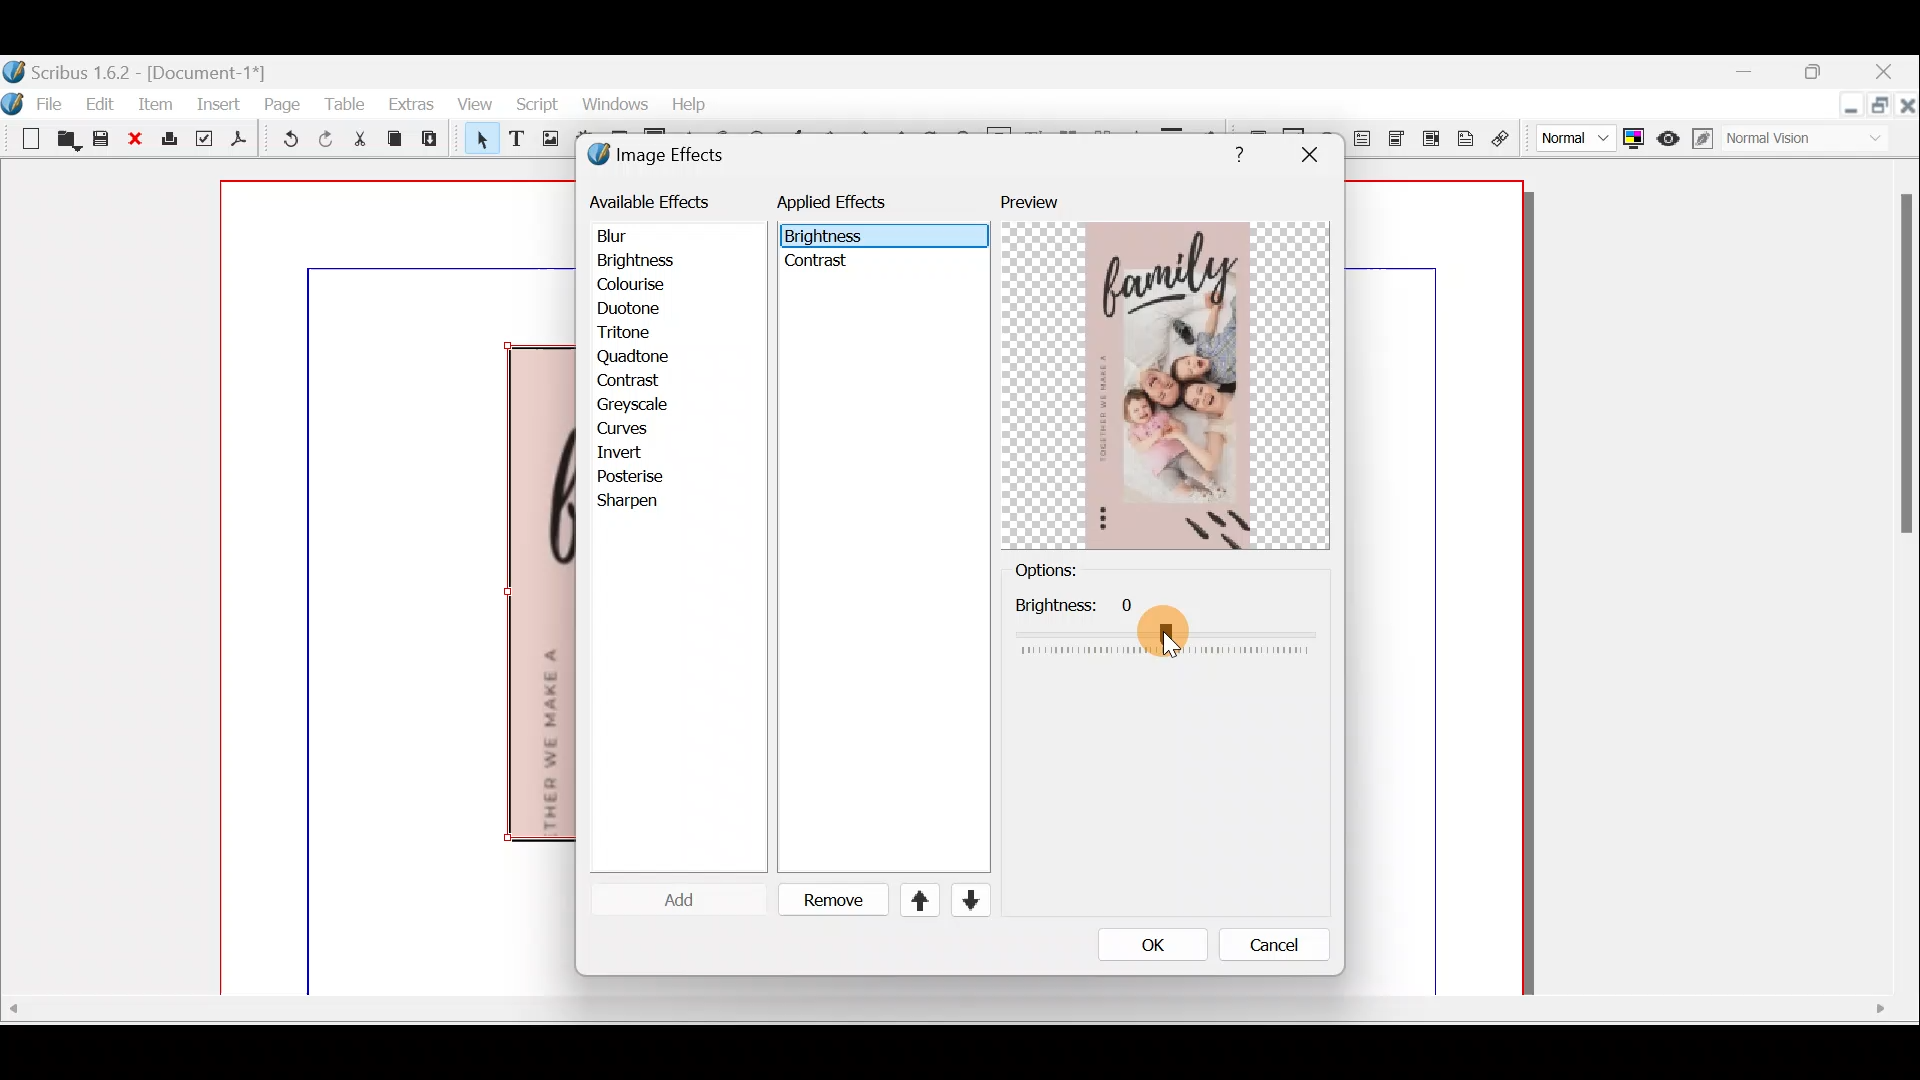 Image resolution: width=1920 pixels, height=1080 pixels. What do you see at coordinates (473, 105) in the screenshot?
I see `View` at bounding box center [473, 105].